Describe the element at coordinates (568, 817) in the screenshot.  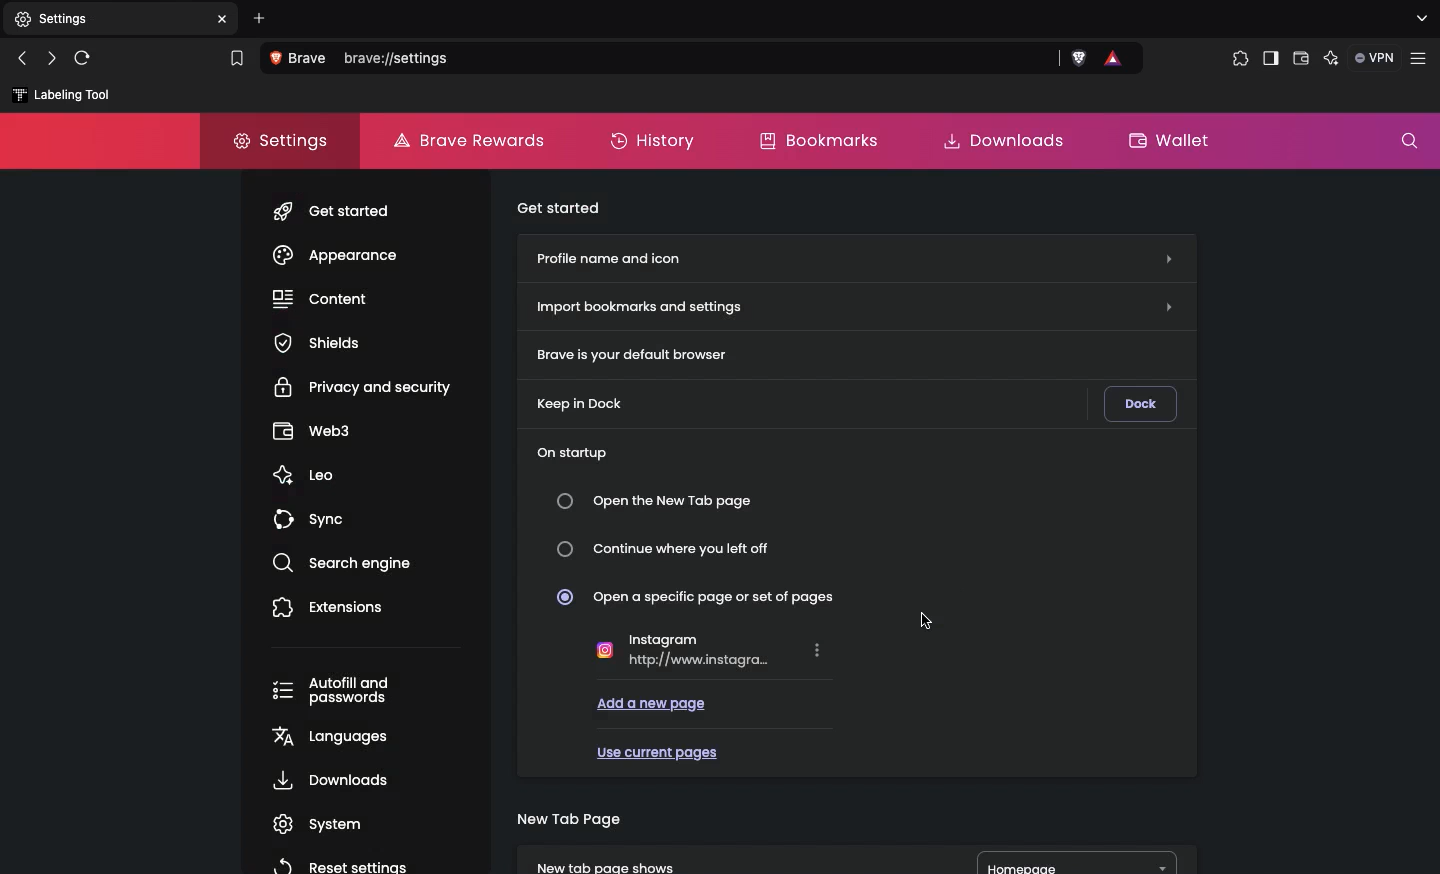
I see `New tab page` at that location.